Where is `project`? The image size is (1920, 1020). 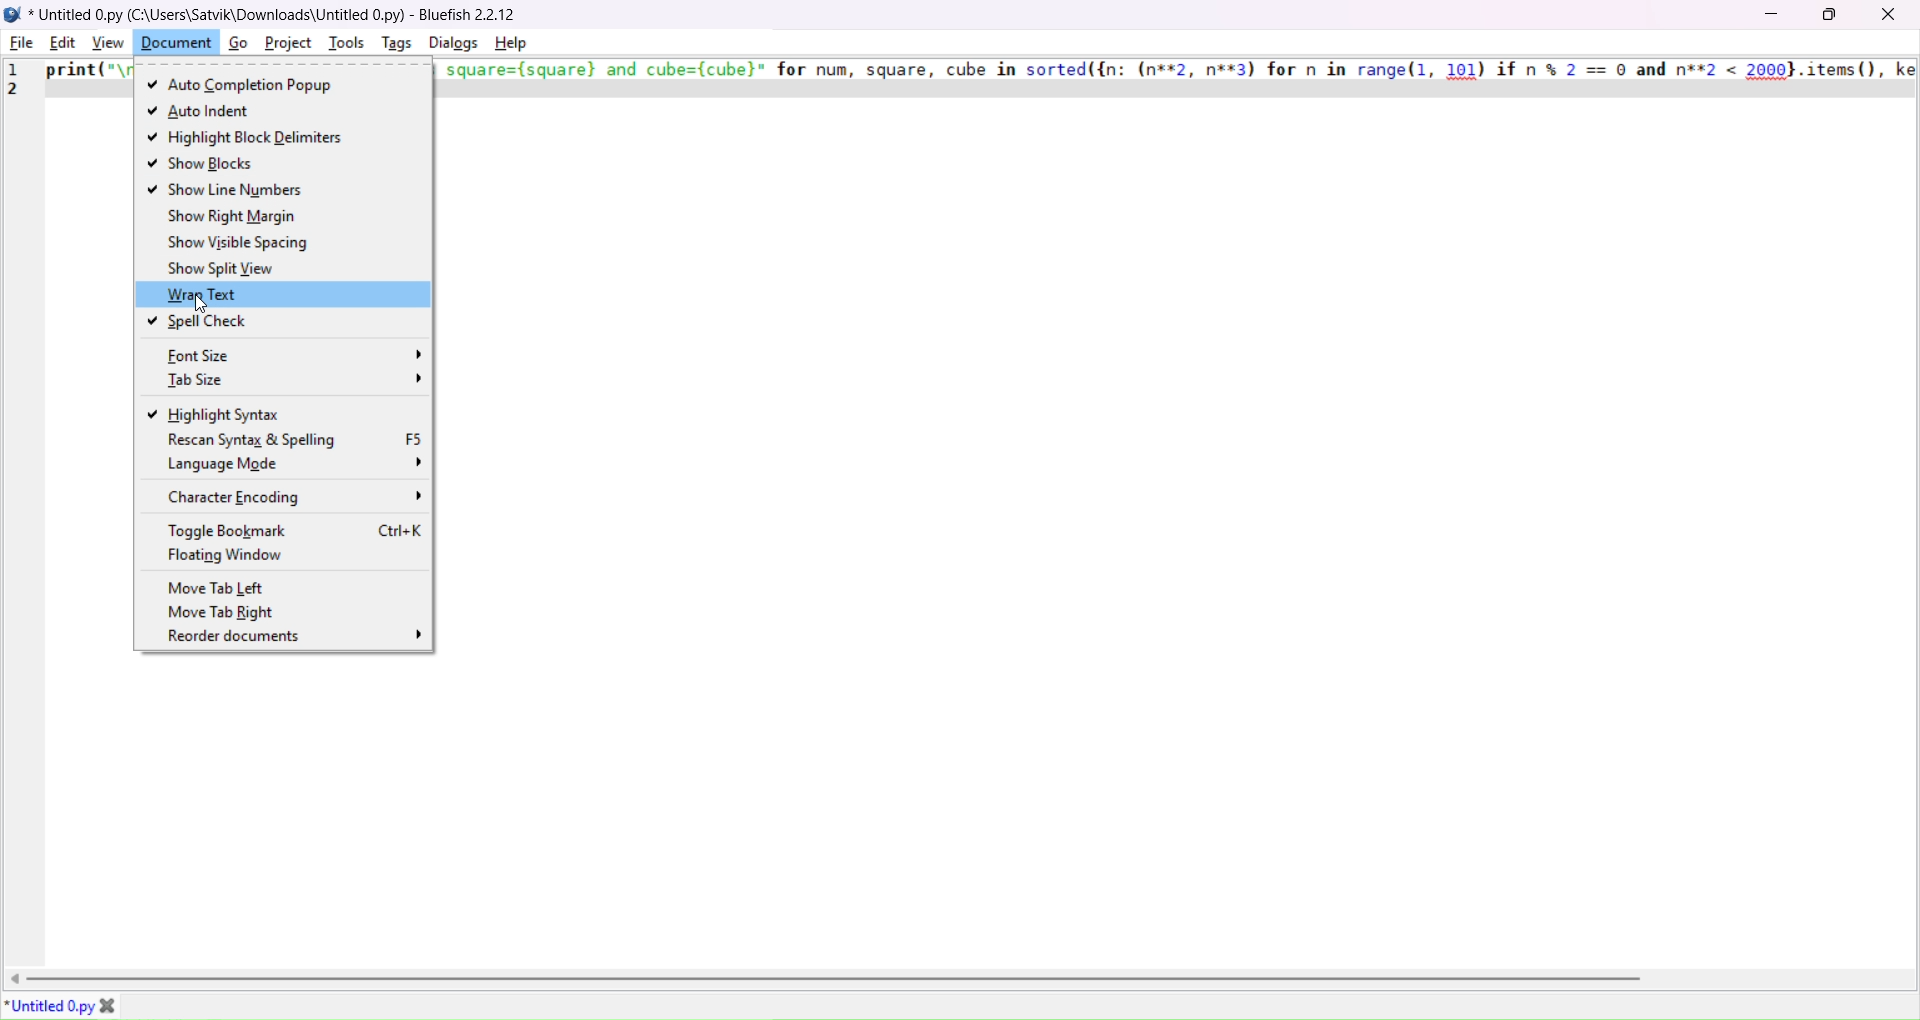 project is located at coordinates (290, 42).